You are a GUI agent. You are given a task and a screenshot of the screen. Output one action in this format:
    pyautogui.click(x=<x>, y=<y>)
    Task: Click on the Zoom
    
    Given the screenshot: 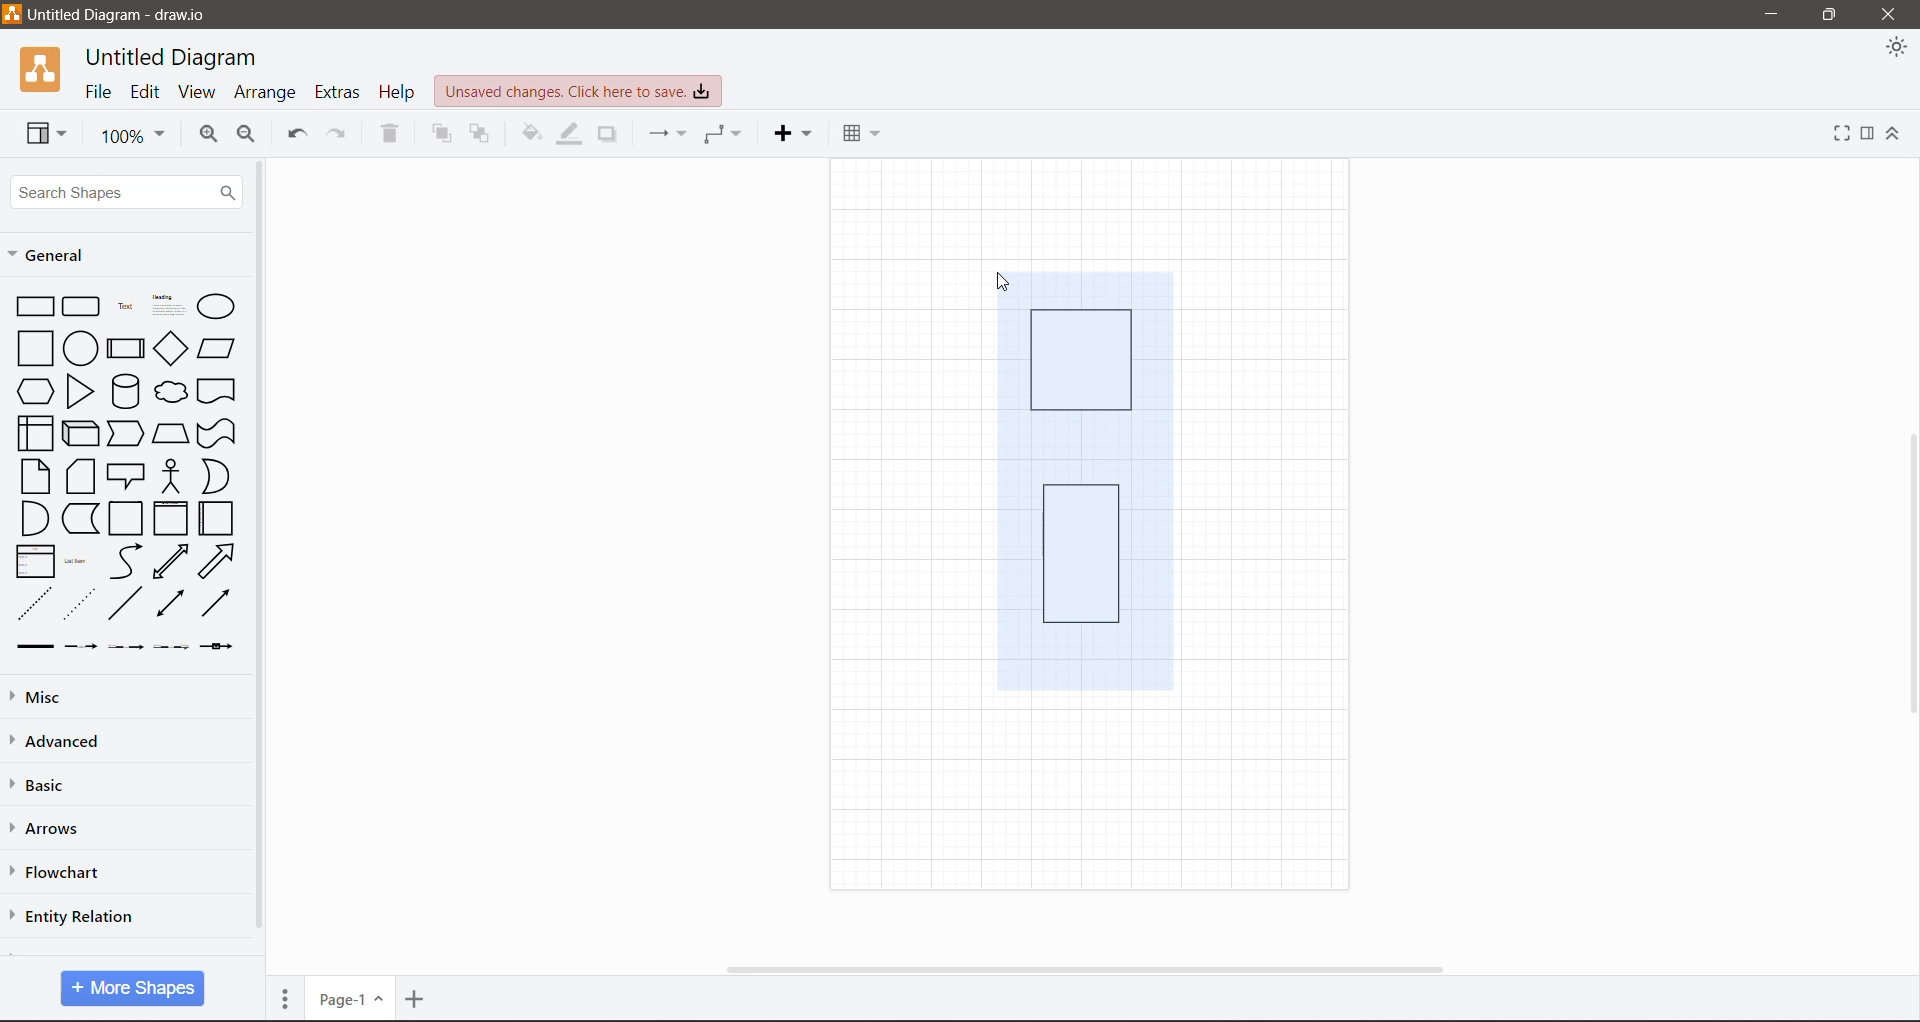 What is the action you would take?
    pyautogui.click(x=129, y=134)
    